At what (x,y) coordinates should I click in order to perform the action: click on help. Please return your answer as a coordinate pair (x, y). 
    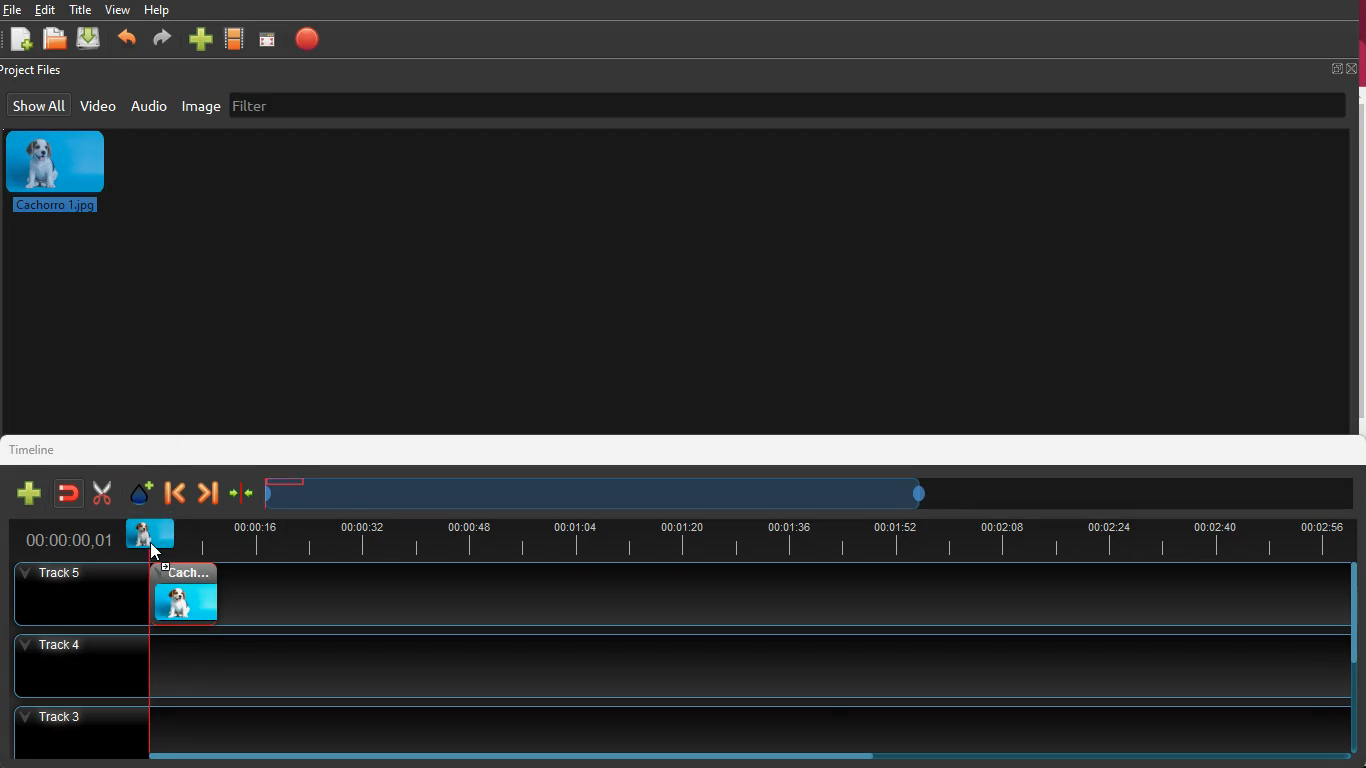
    Looking at the image, I should click on (160, 10).